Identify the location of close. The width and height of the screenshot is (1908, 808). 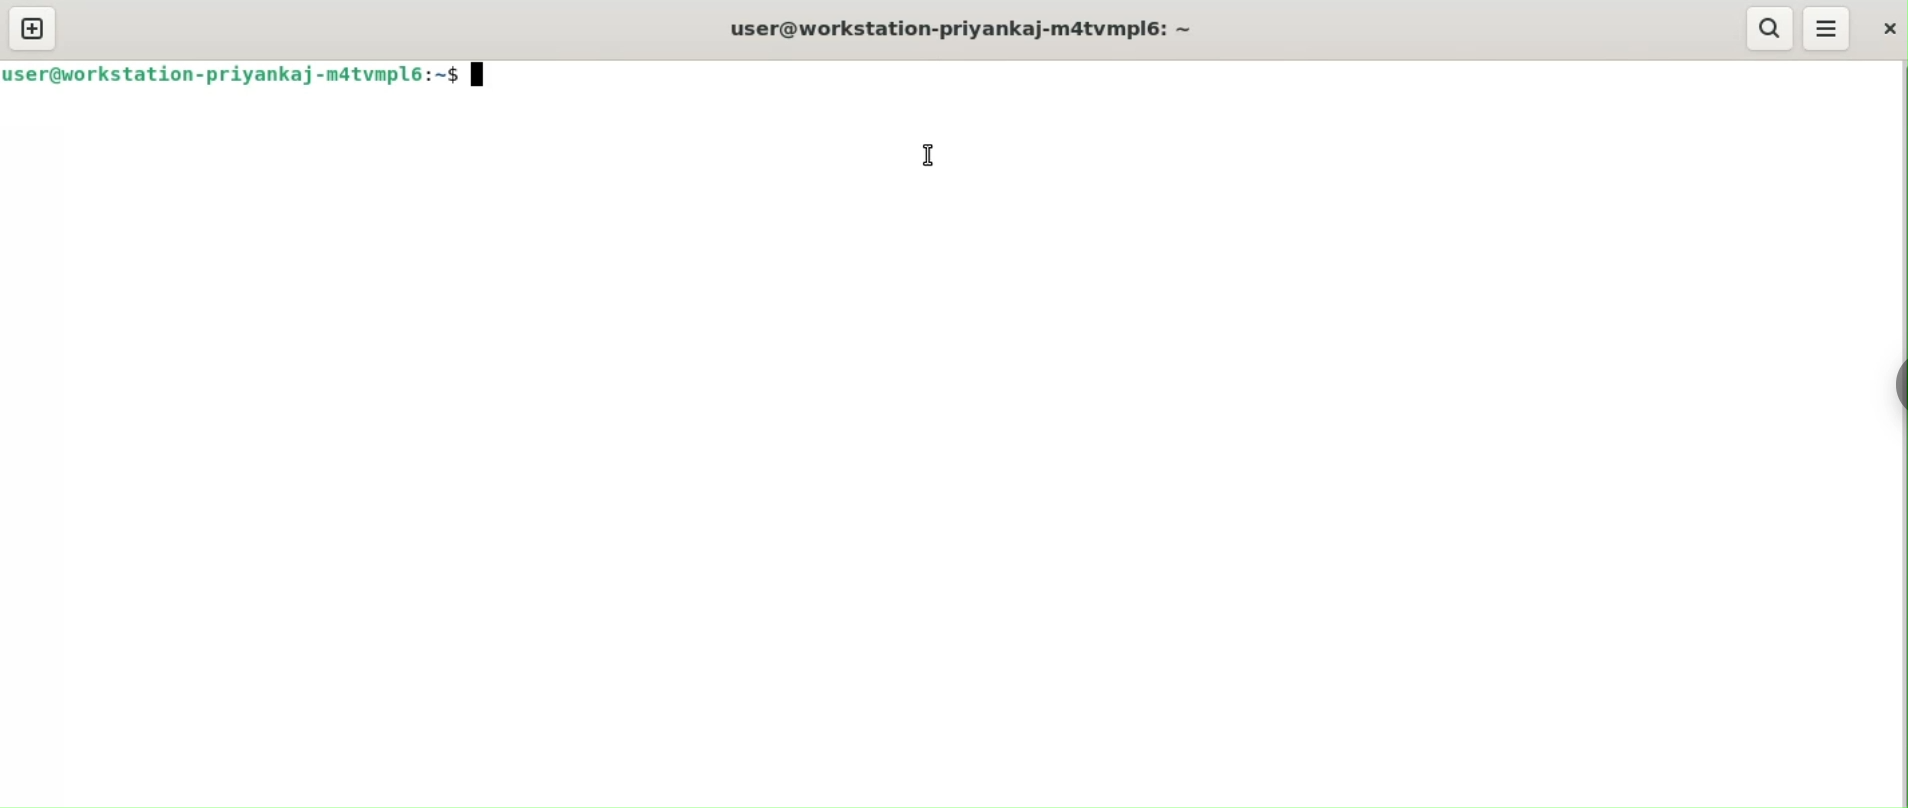
(1891, 29).